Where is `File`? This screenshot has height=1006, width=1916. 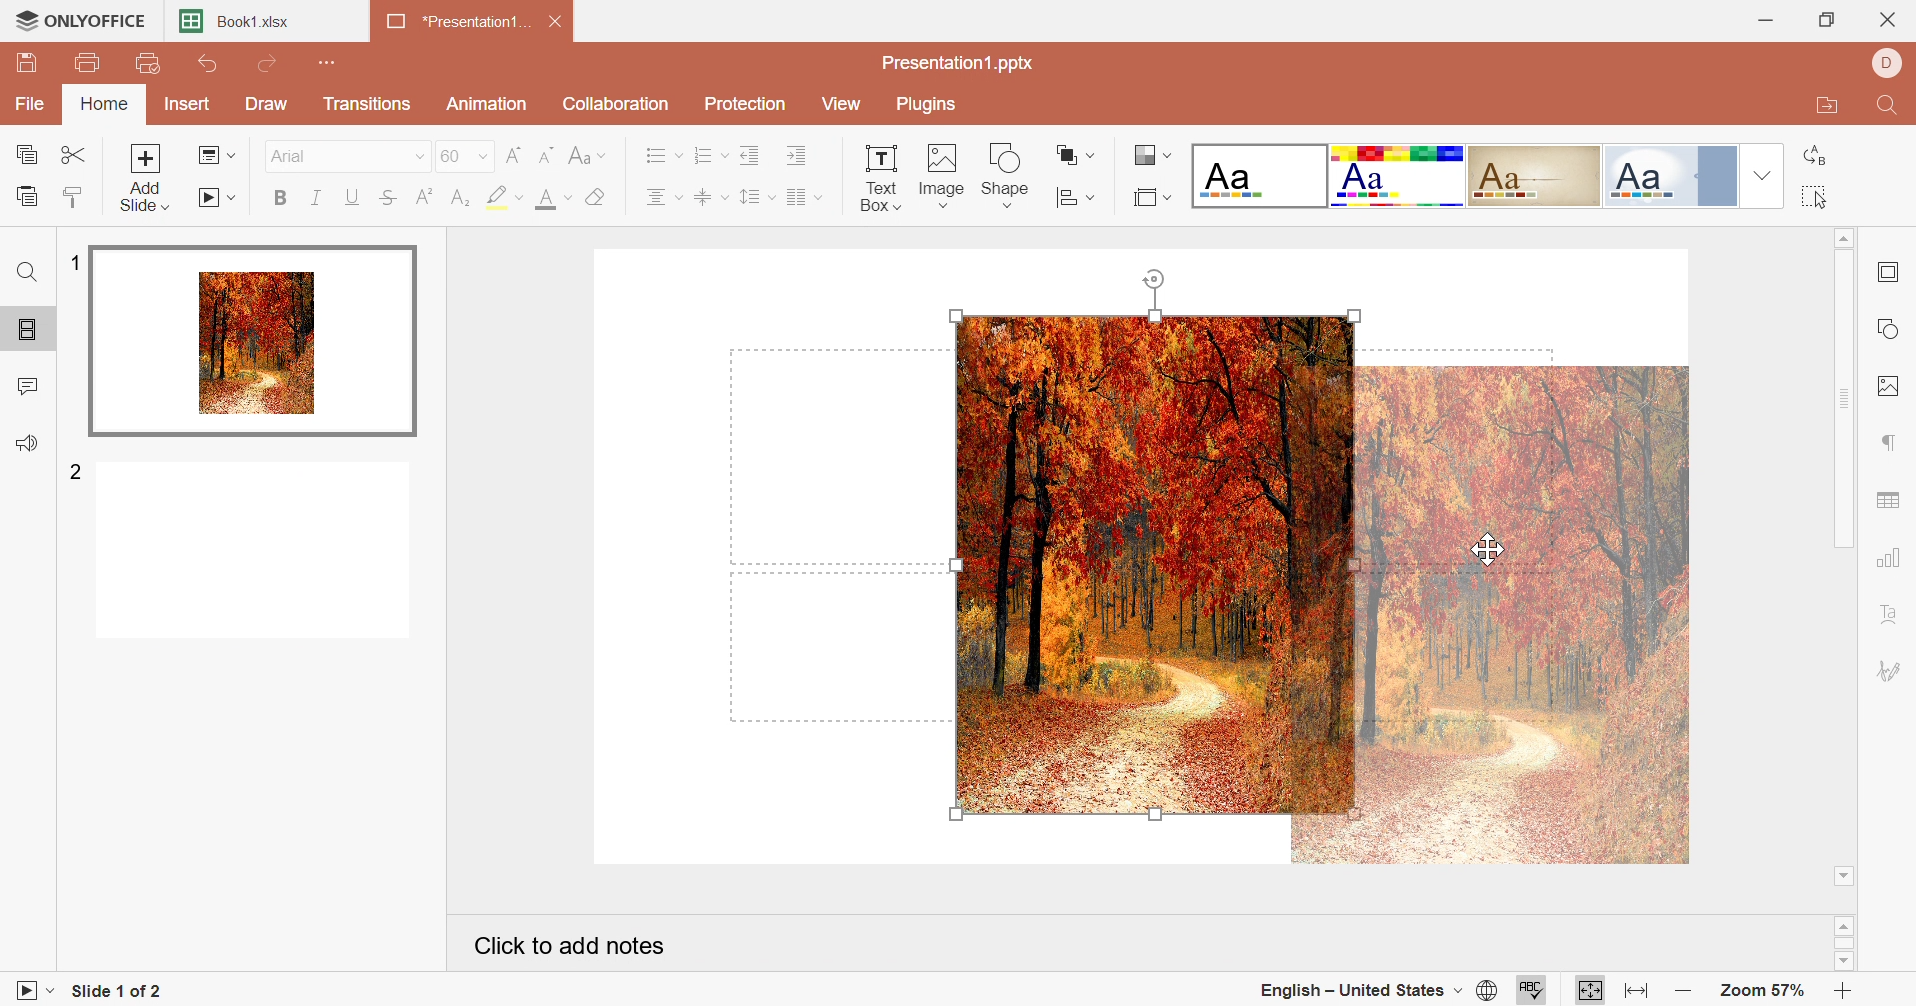
File is located at coordinates (31, 104).